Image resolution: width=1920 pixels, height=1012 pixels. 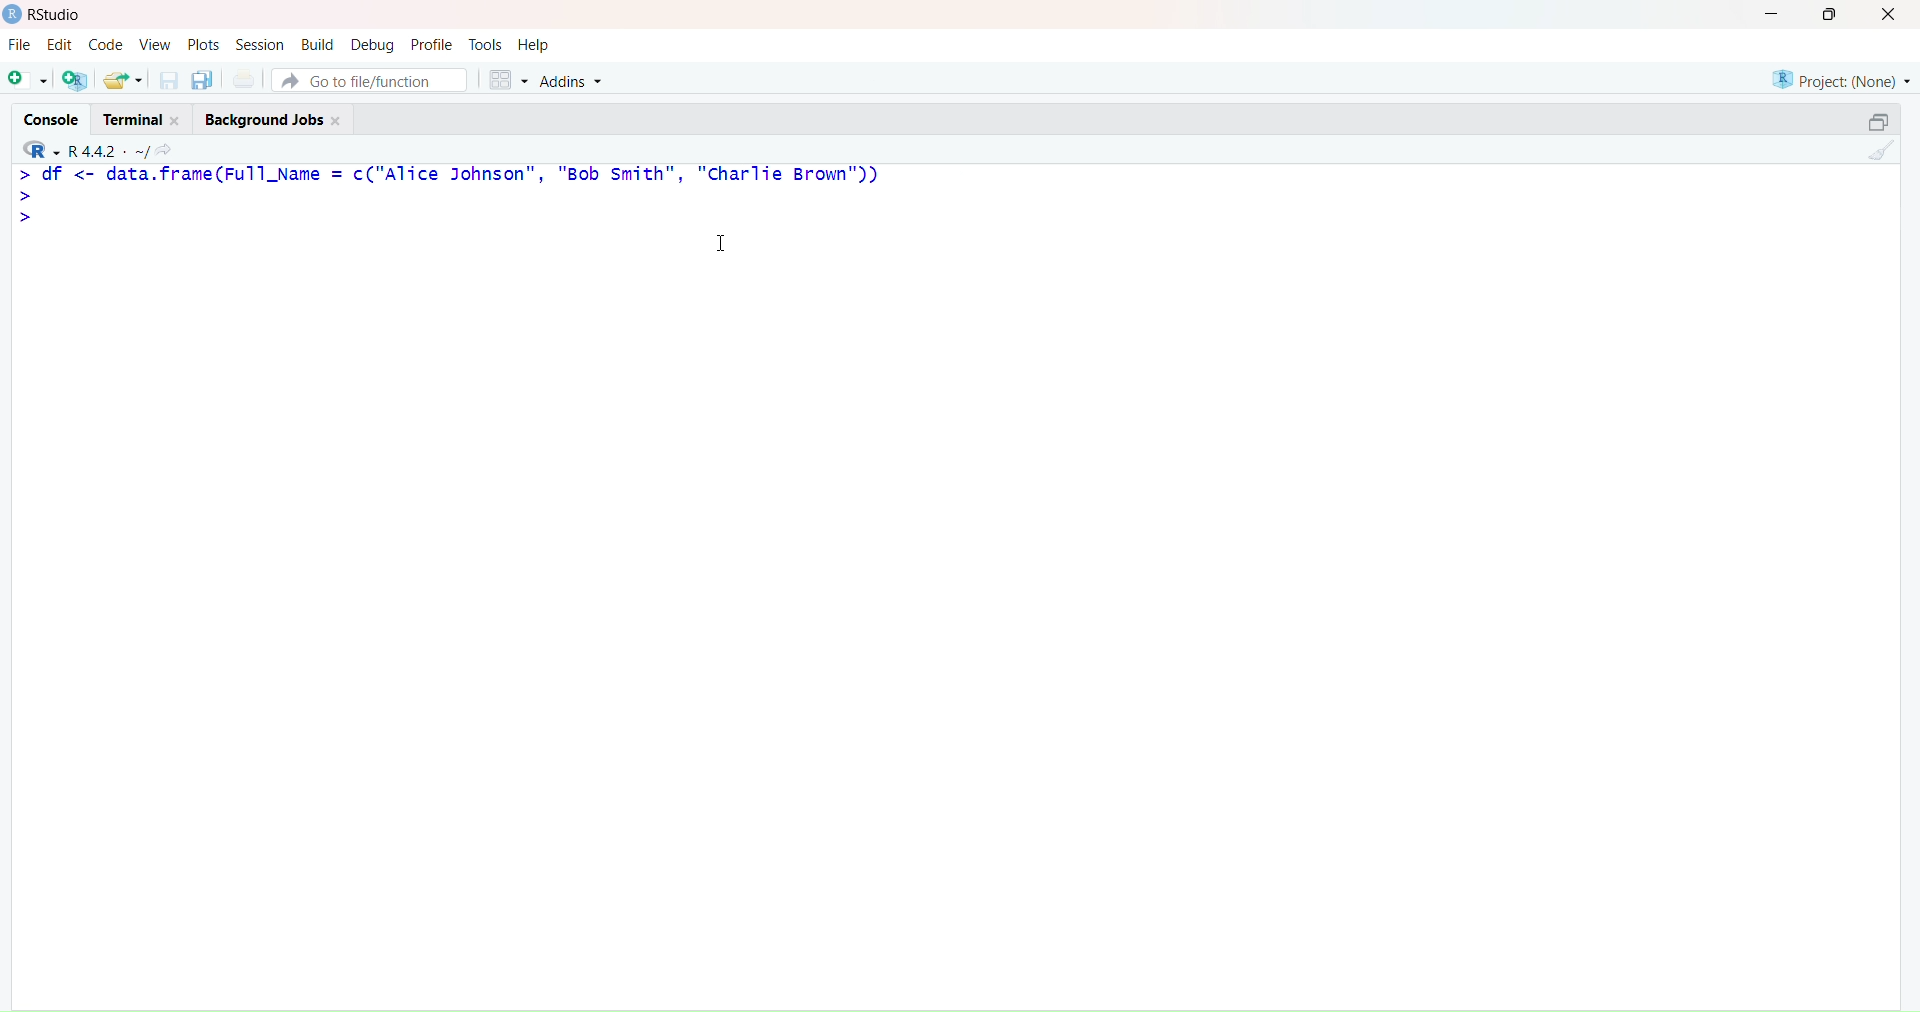 What do you see at coordinates (125, 80) in the screenshot?
I see `Open an existing file (Ctrl + O)` at bounding box center [125, 80].